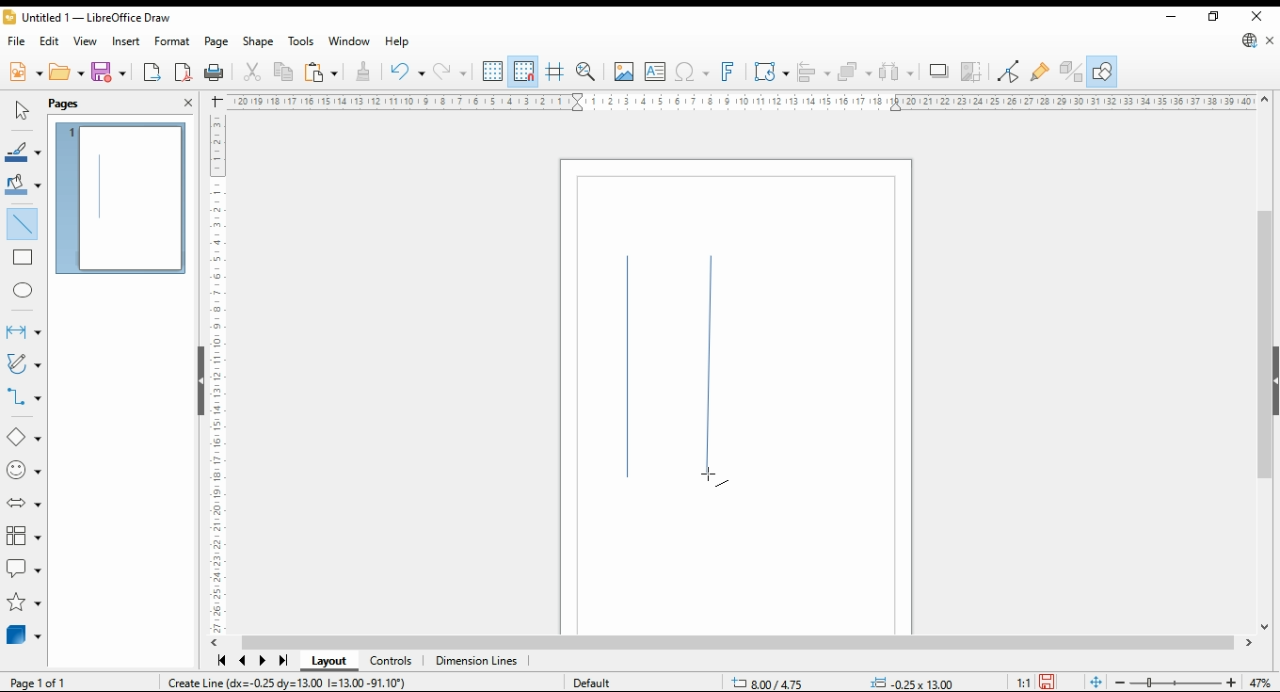 This screenshot has width=1280, height=692. What do you see at coordinates (910, 680) in the screenshot?
I see `0.00x0.00` at bounding box center [910, 680].